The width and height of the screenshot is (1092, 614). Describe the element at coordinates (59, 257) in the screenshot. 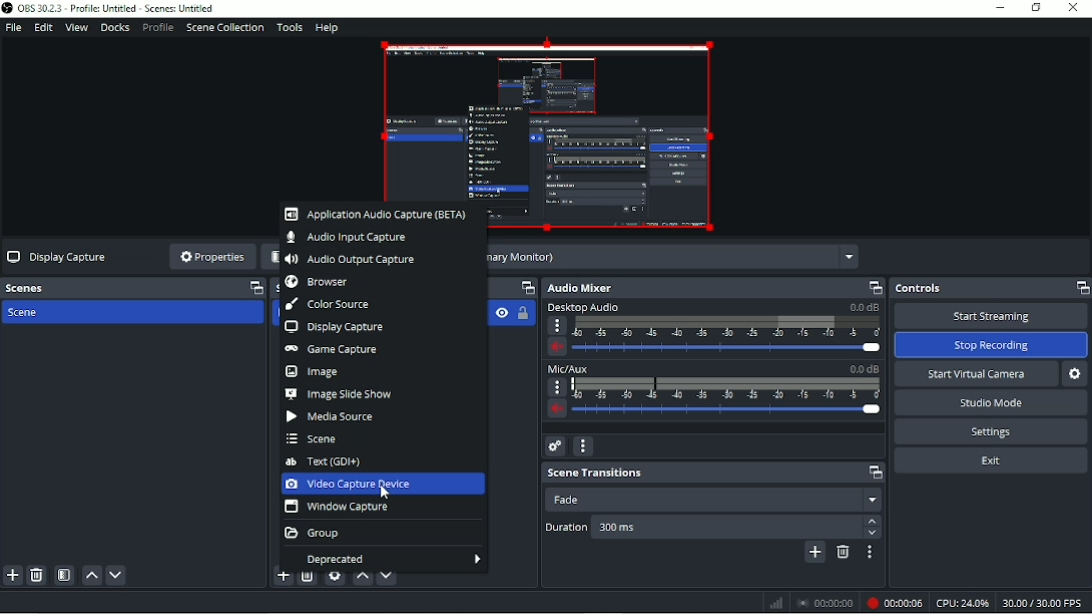

I see `Display capture` at that location.